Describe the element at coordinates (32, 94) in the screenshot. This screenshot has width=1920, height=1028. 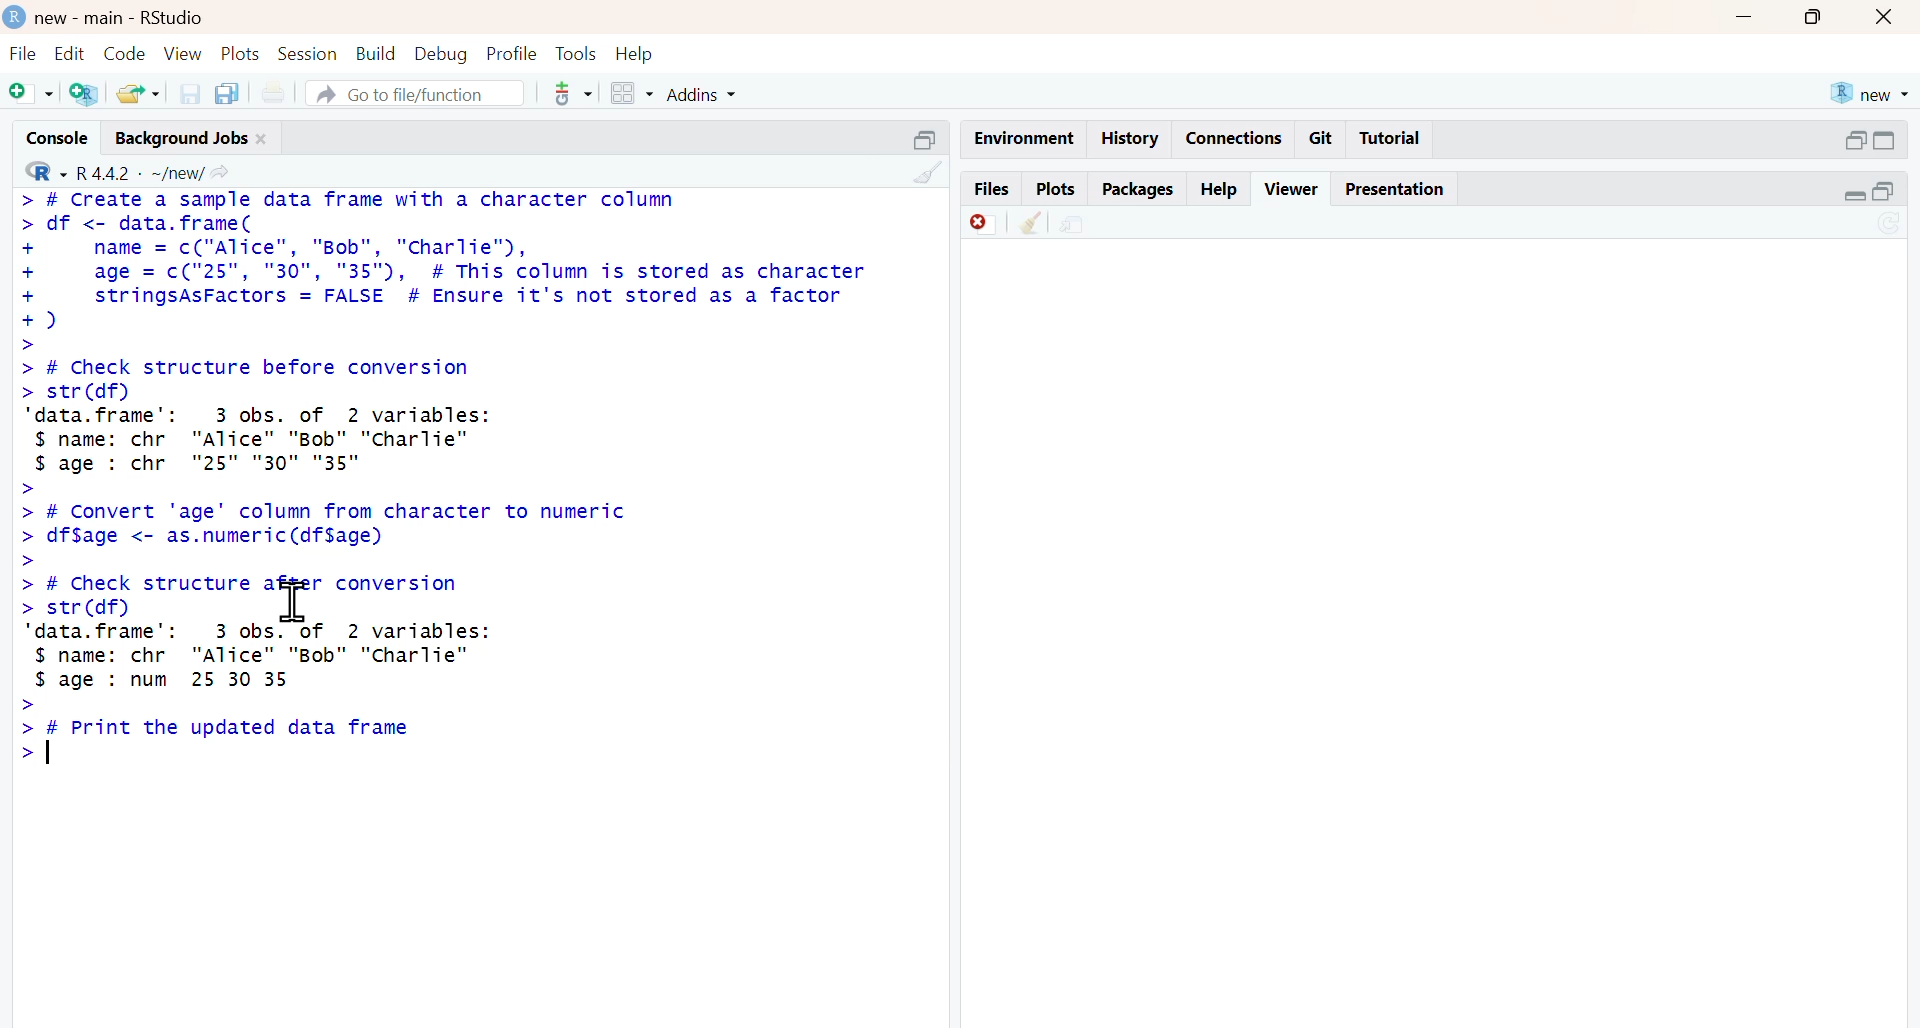
I see `add file as` at that location.